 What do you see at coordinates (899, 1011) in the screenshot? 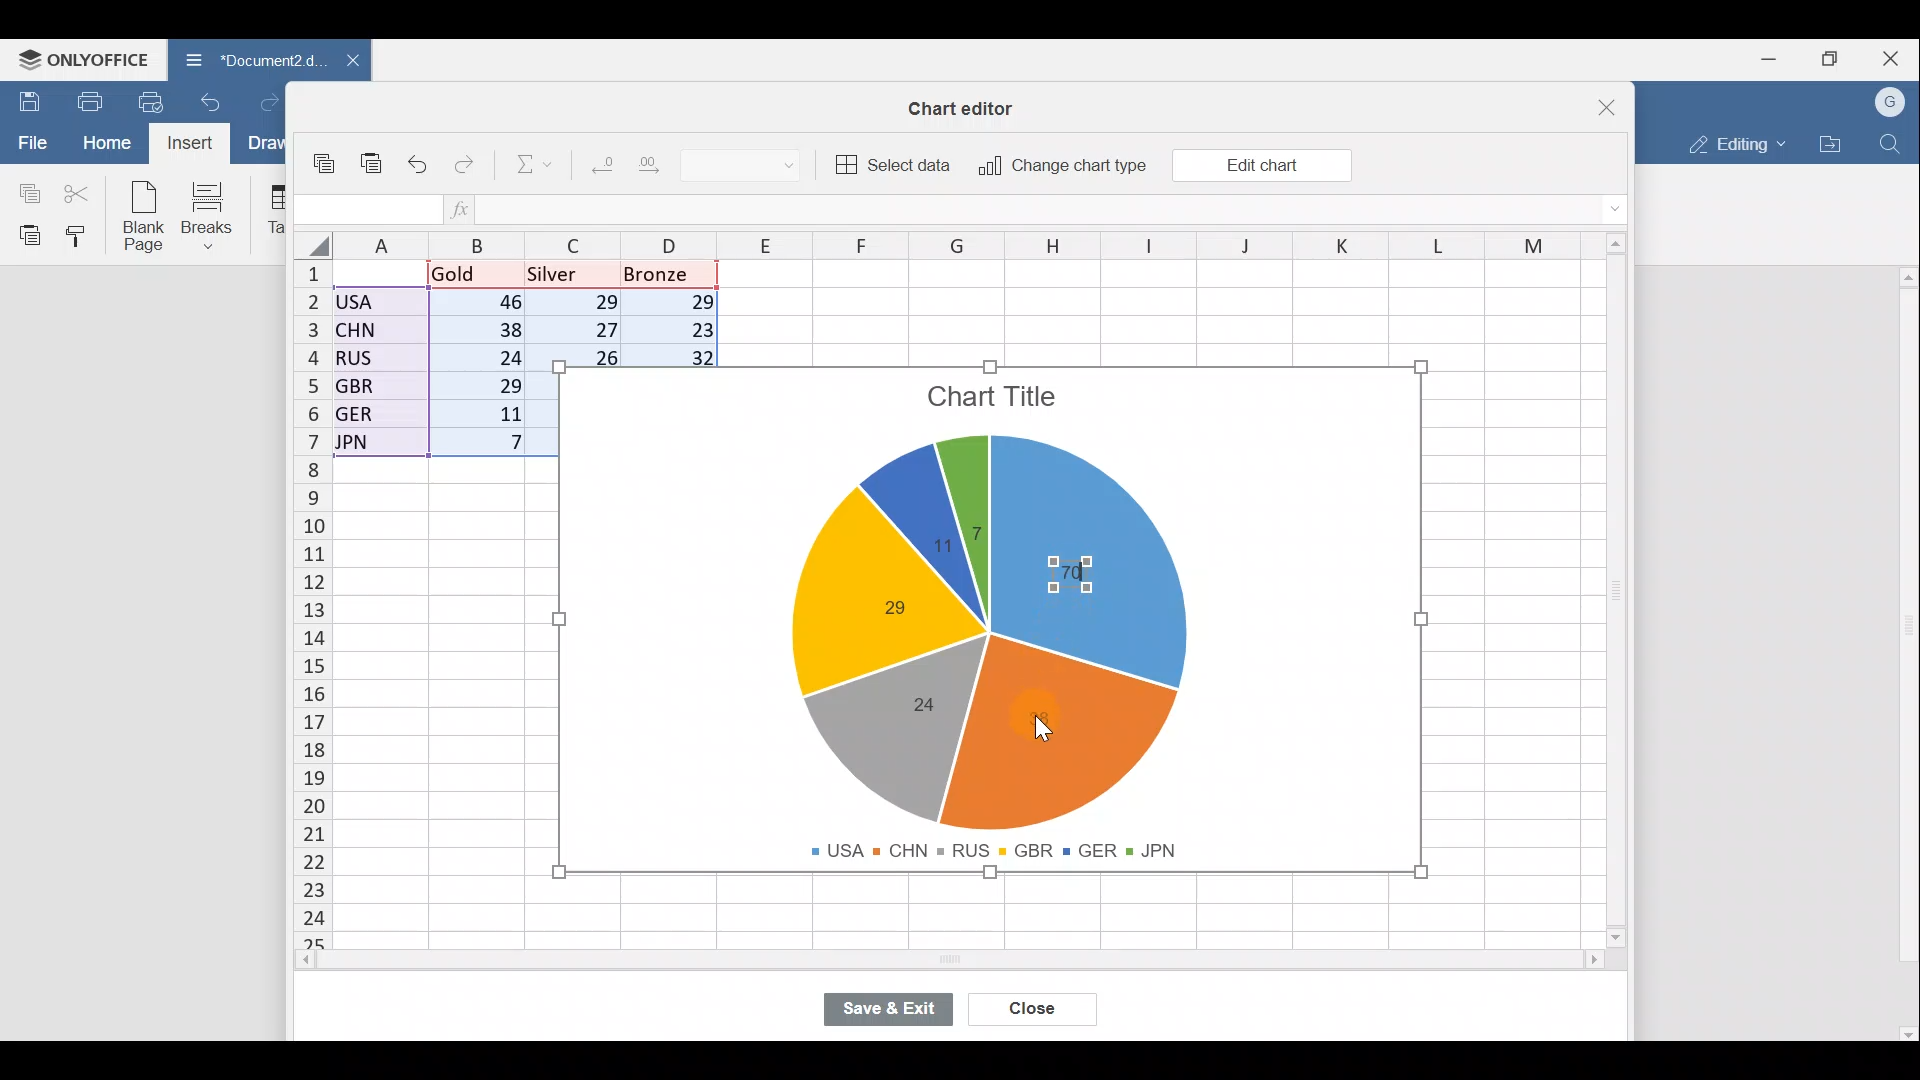
I see `Save & exit` at bounding box center [899, 1011].